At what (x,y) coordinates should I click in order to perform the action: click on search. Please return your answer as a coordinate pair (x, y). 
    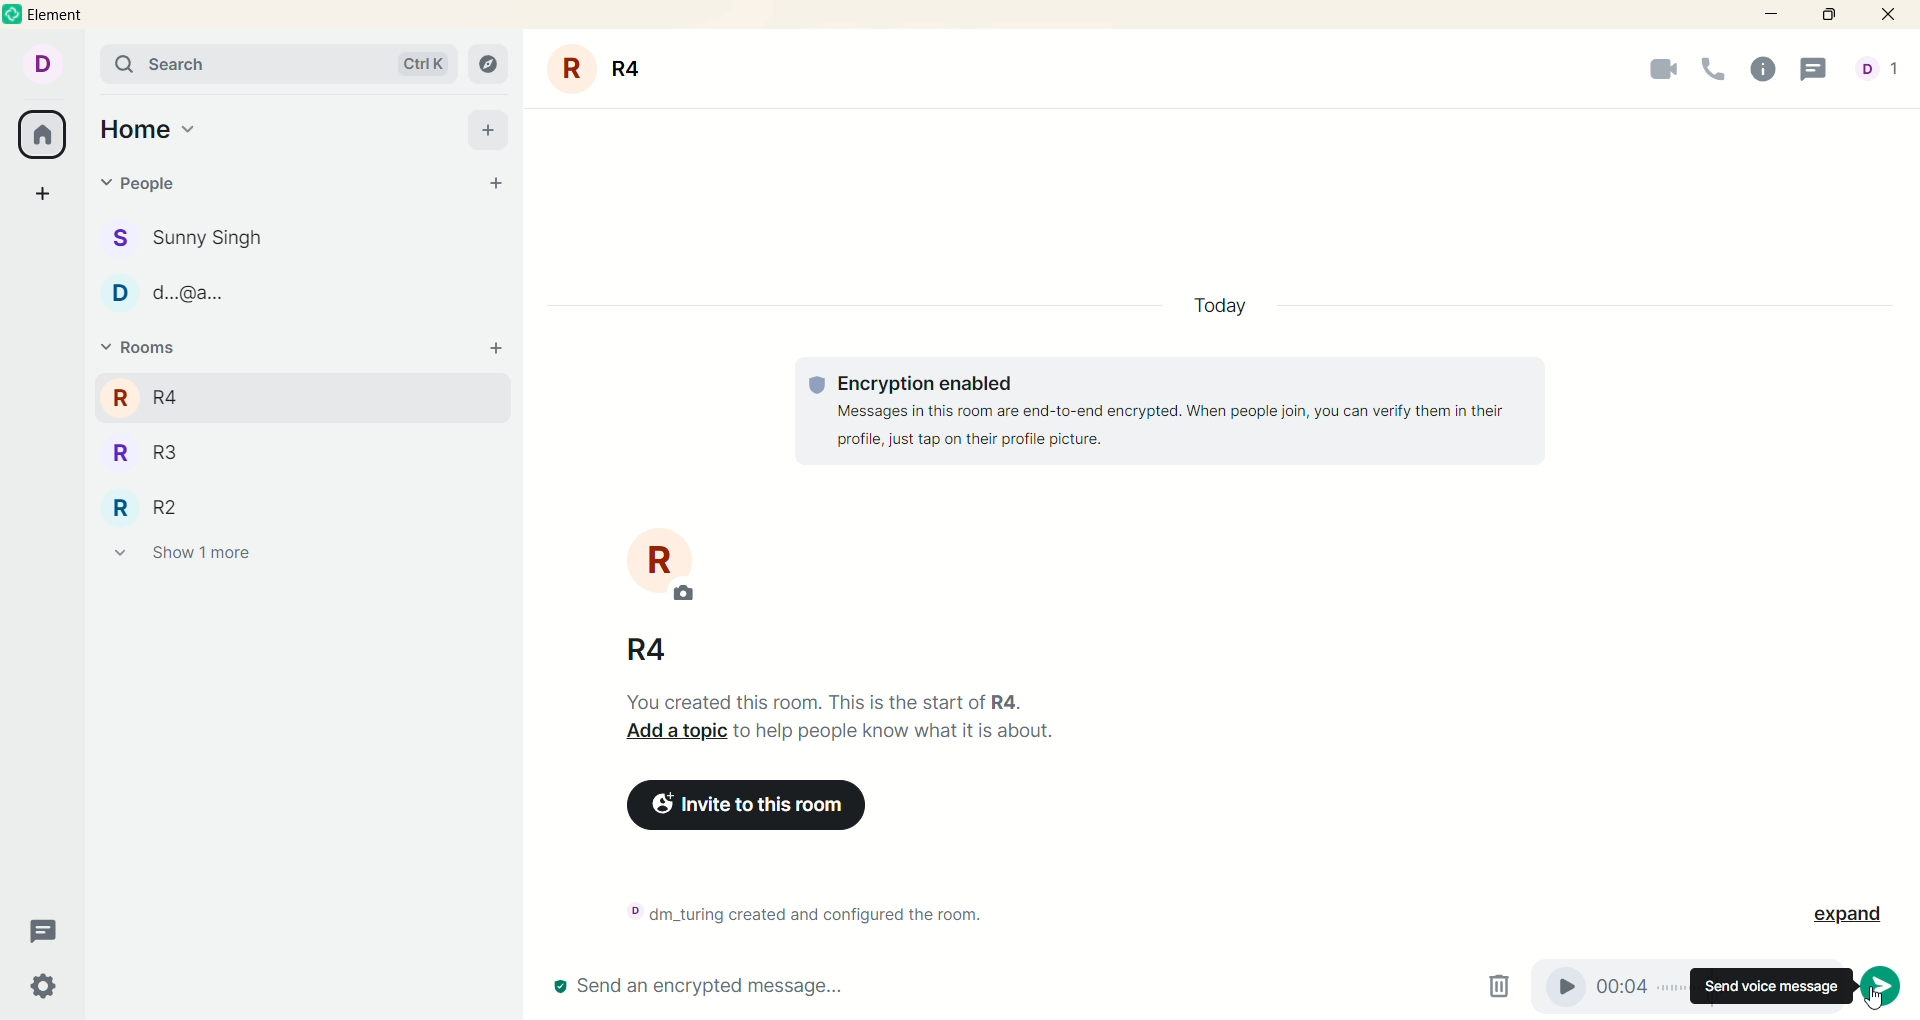
    Looking at the image, I should click on (278, 64).